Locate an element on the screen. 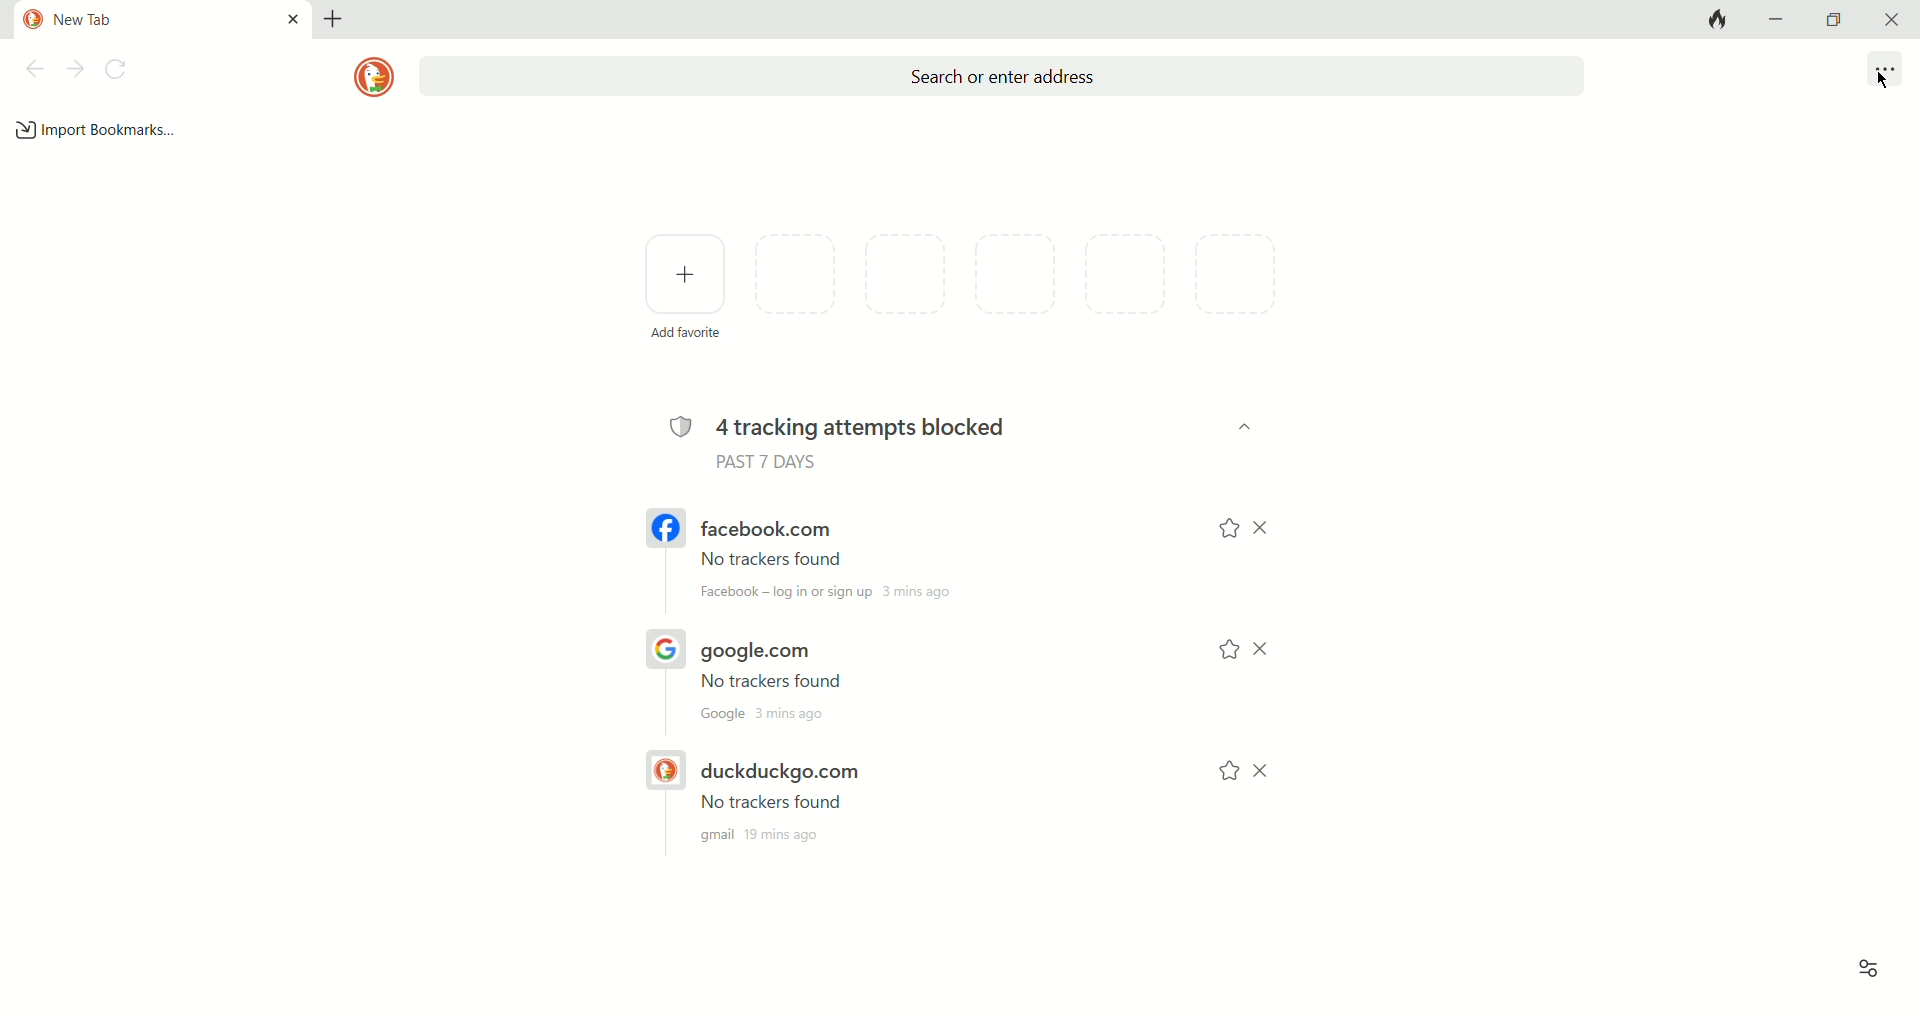  more options    is located at coordinates (1888, 75).